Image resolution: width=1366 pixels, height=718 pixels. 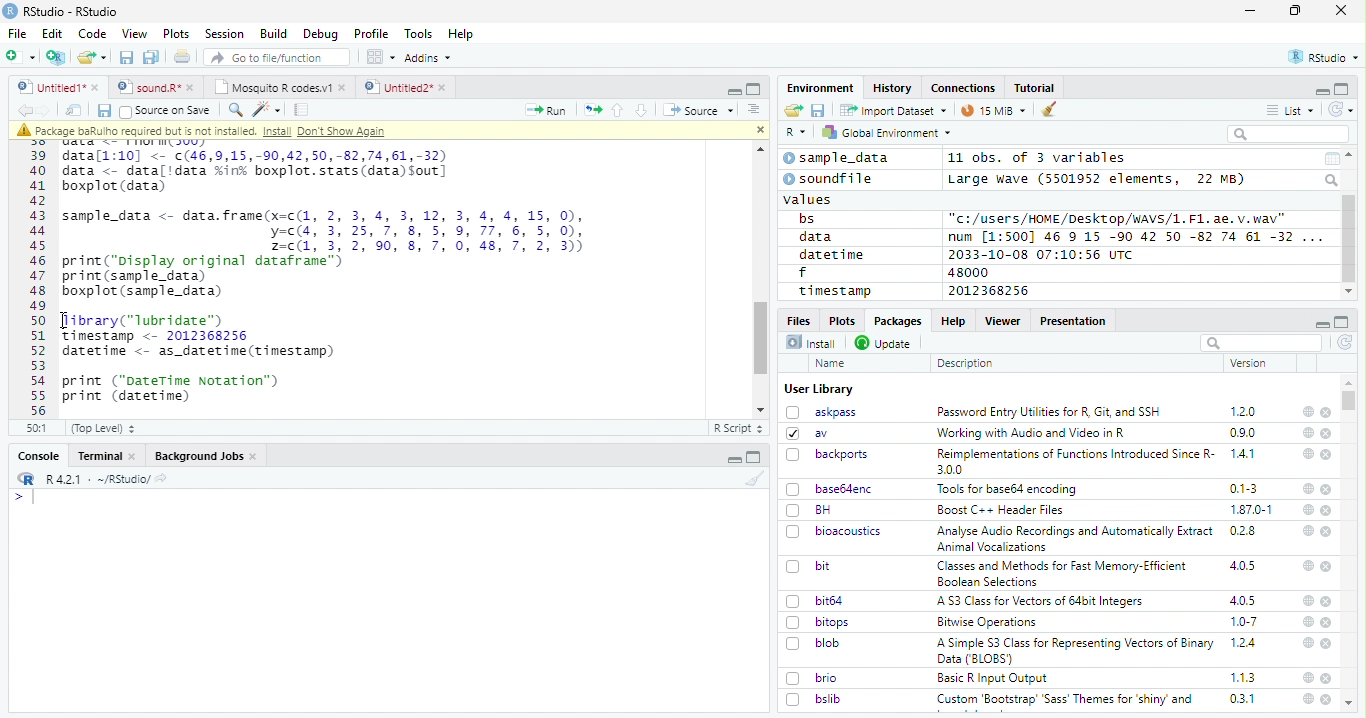 I want to click on close, so click(x=1328, y=644).